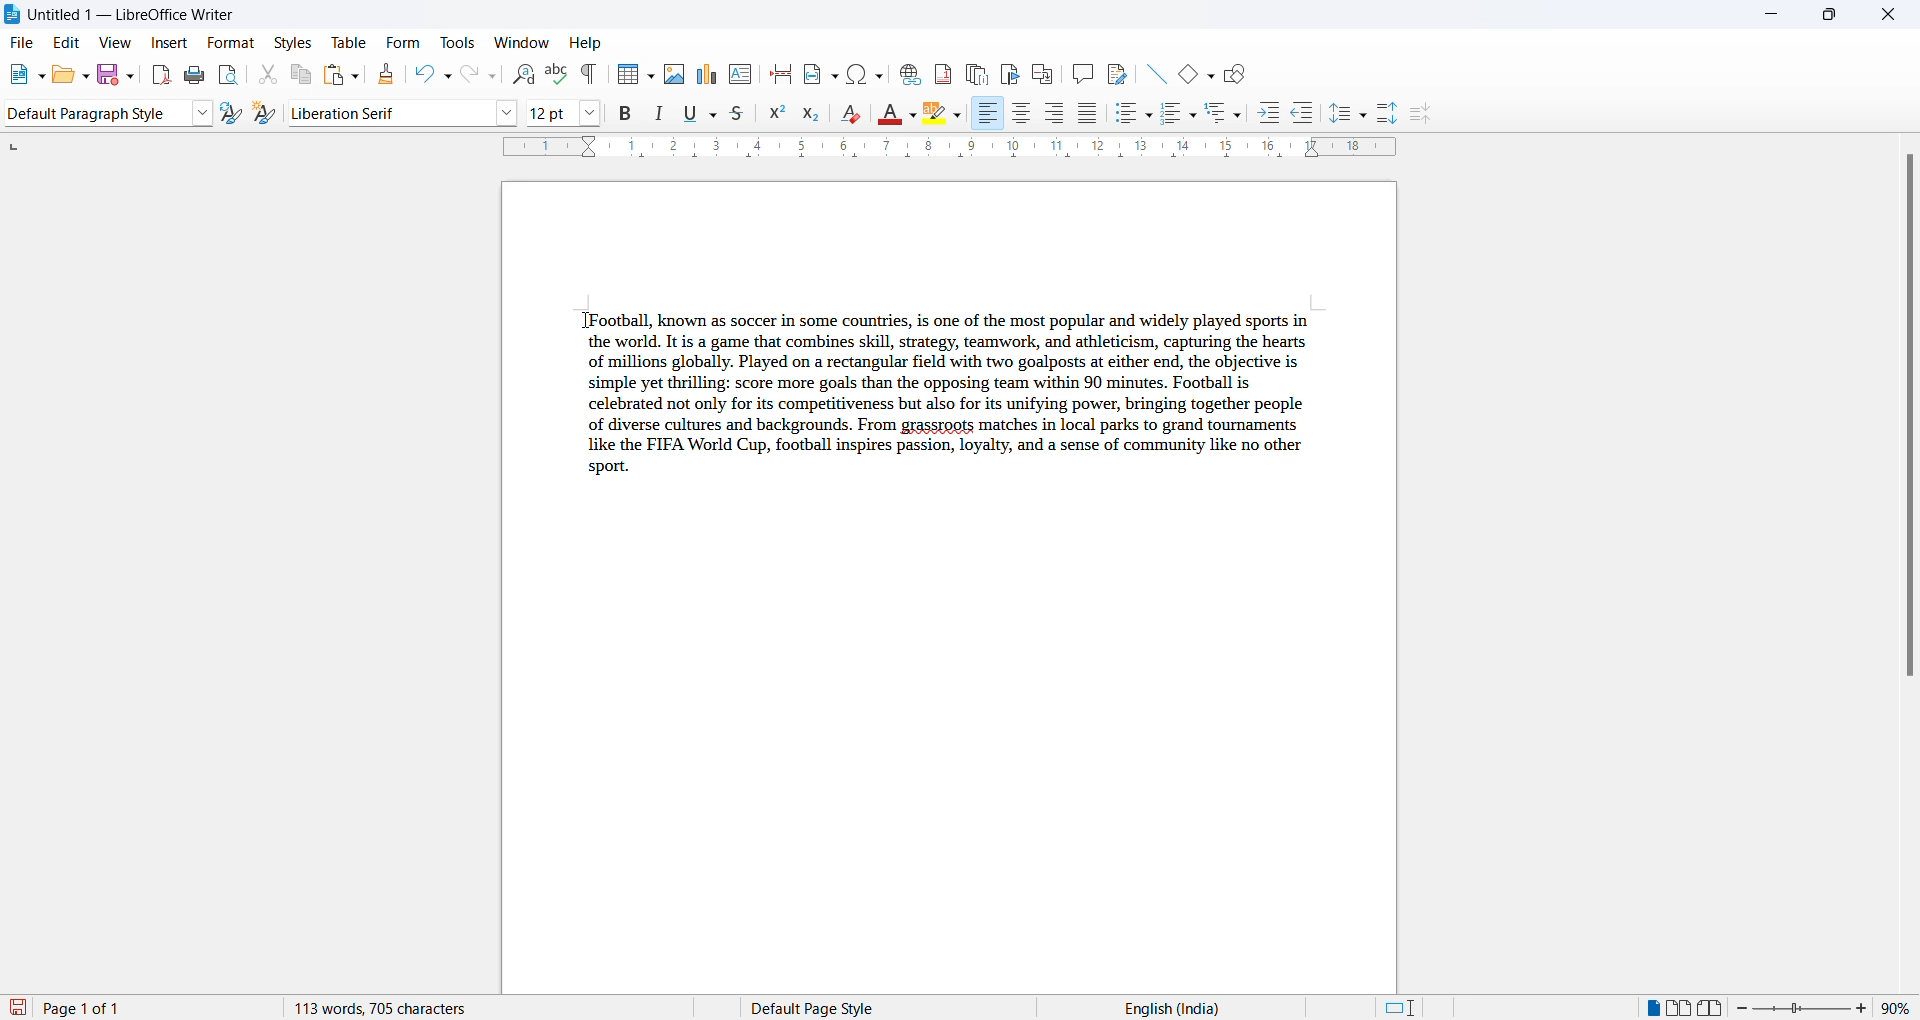 The height and width of the screenshot is (1020, 1920). I want to click on font name, so click(389, 112).